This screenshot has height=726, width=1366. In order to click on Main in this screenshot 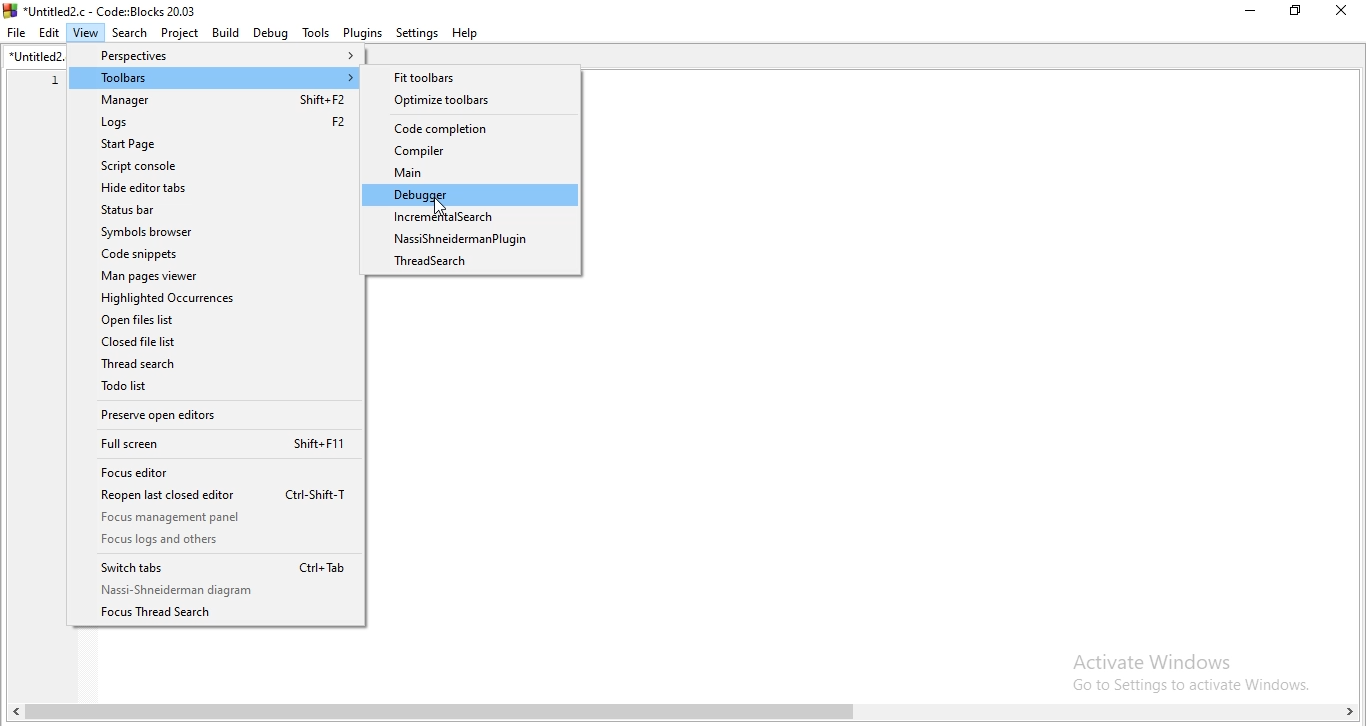, I will do `click(471, 173)`.